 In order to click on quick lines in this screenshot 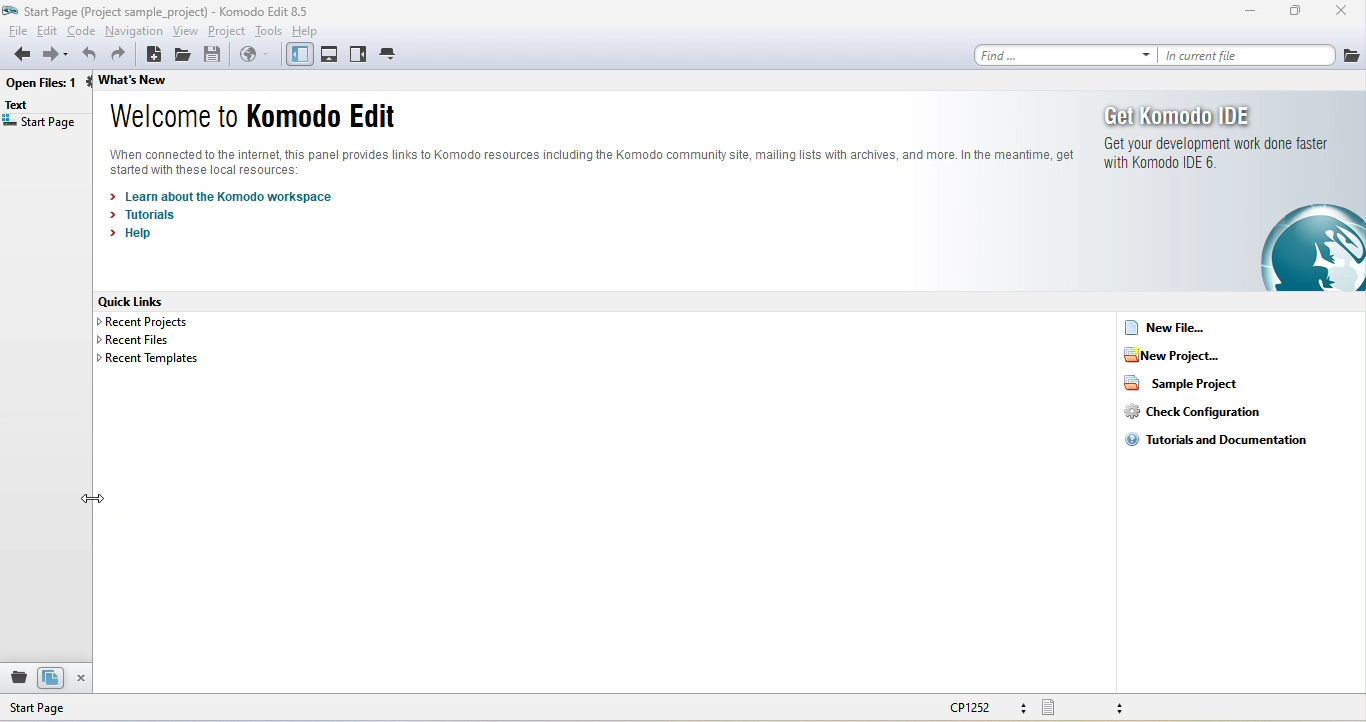, I will do `click(142, 301)`.